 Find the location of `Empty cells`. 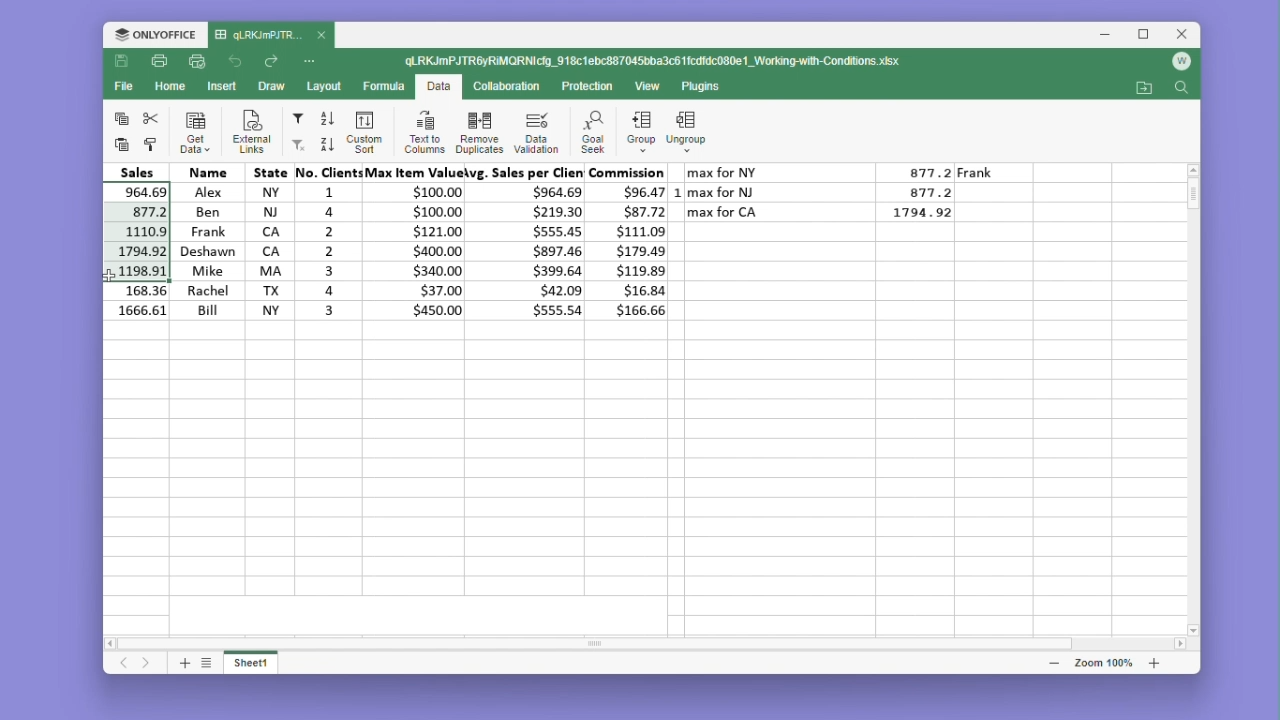

Empty cells is located at coordinates (648, 468).